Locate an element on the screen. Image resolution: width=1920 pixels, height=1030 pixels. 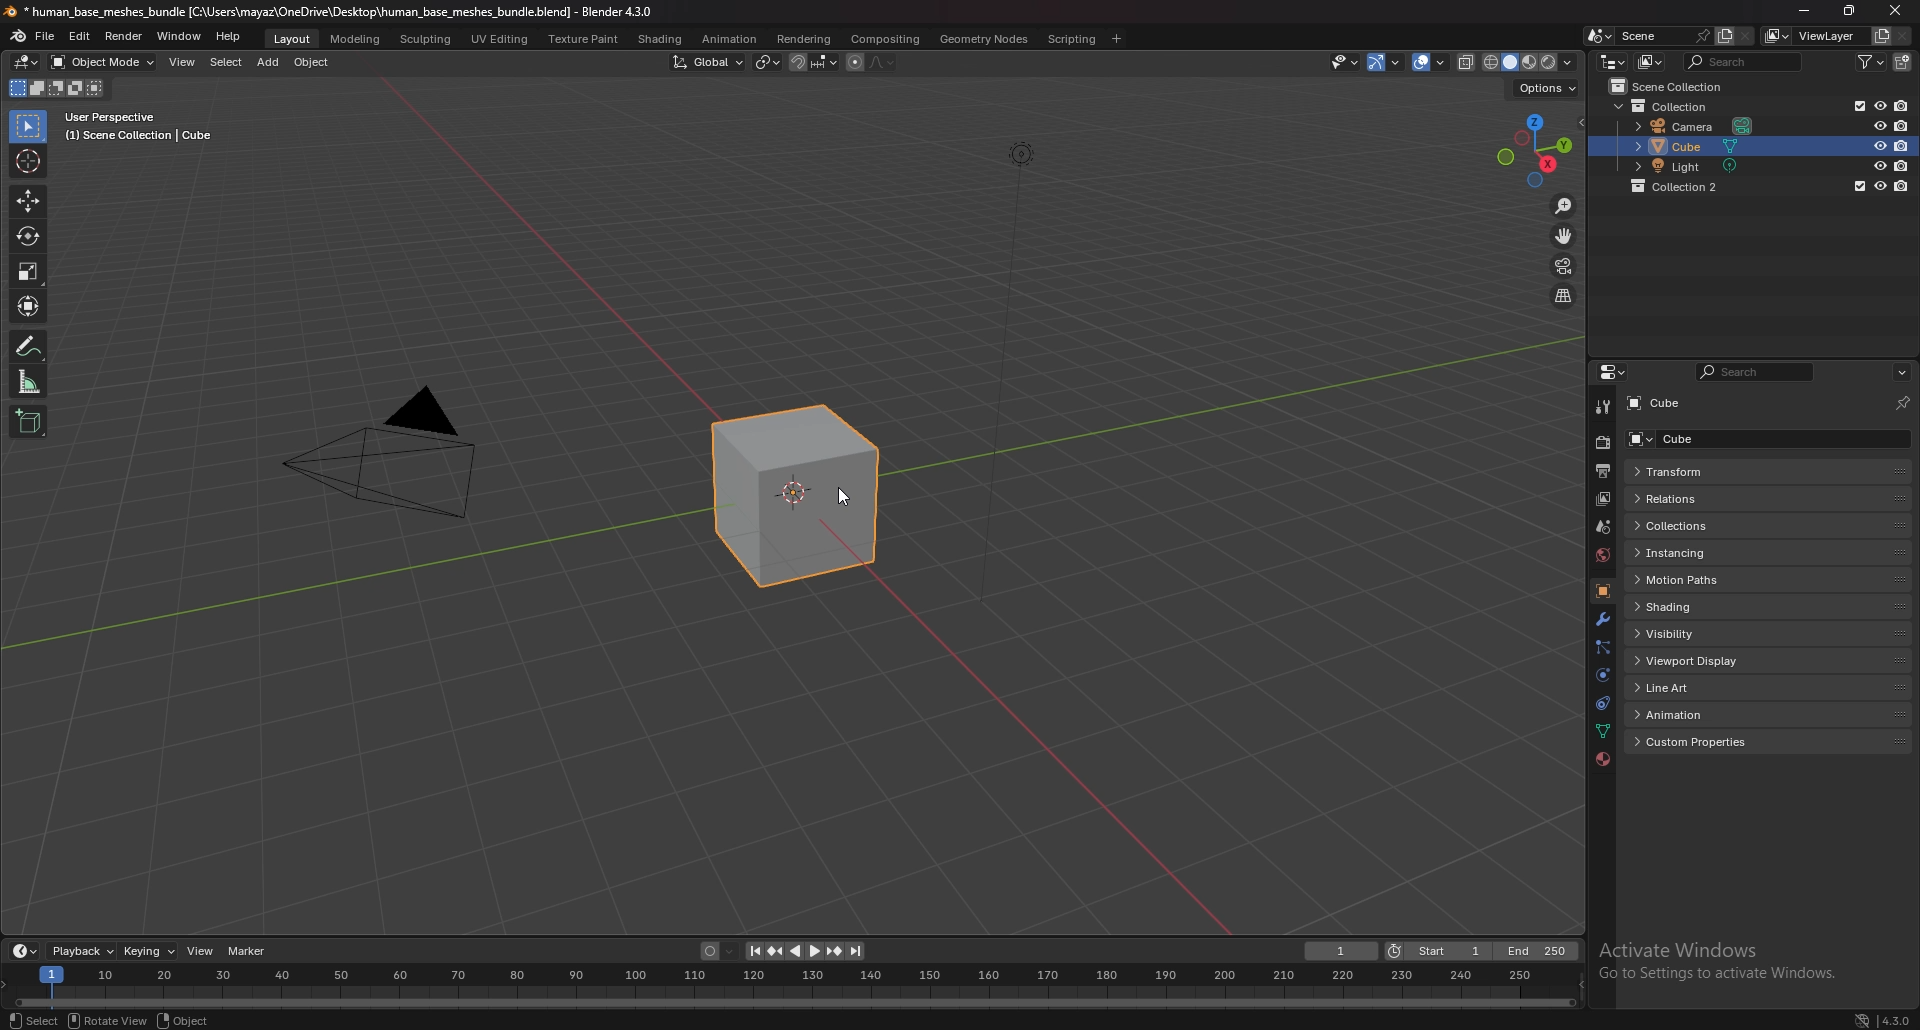
rotate view is located at coordinates (103, 1020).